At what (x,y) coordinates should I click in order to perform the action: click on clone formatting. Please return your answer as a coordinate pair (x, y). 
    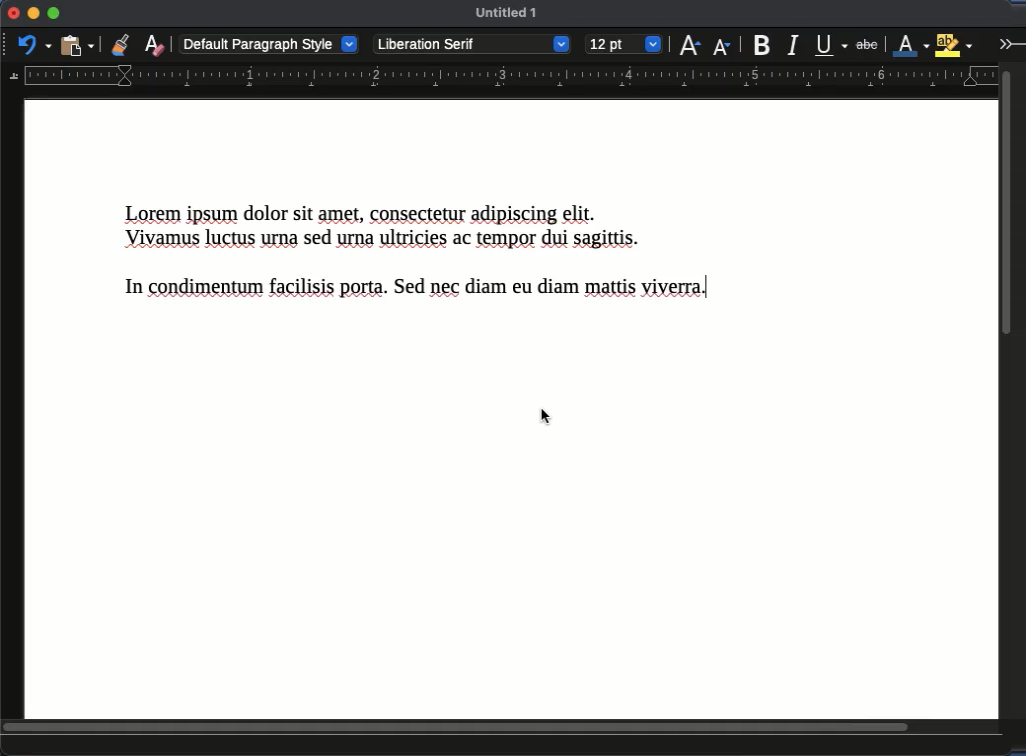
    Looking at the image, I should click on (120, 44).